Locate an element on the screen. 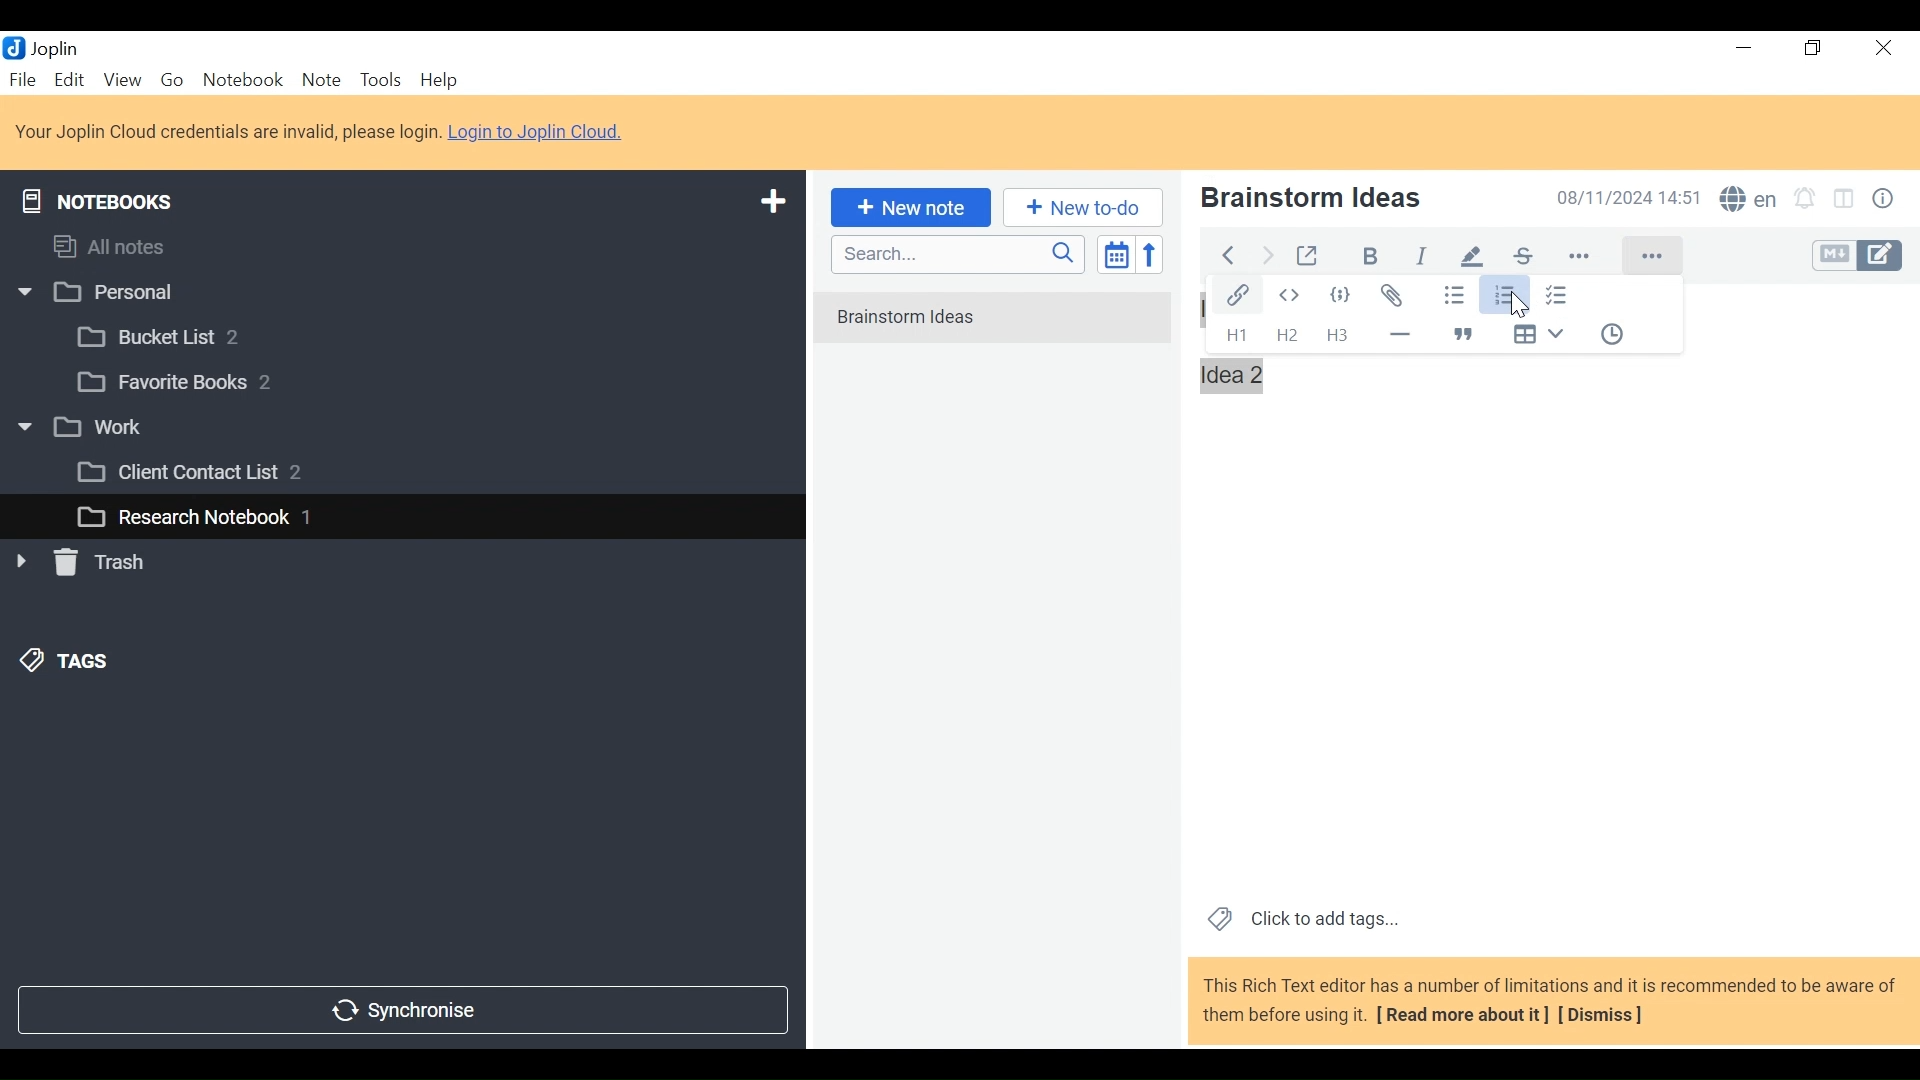  italiac is located at coordinates (1423, 250).